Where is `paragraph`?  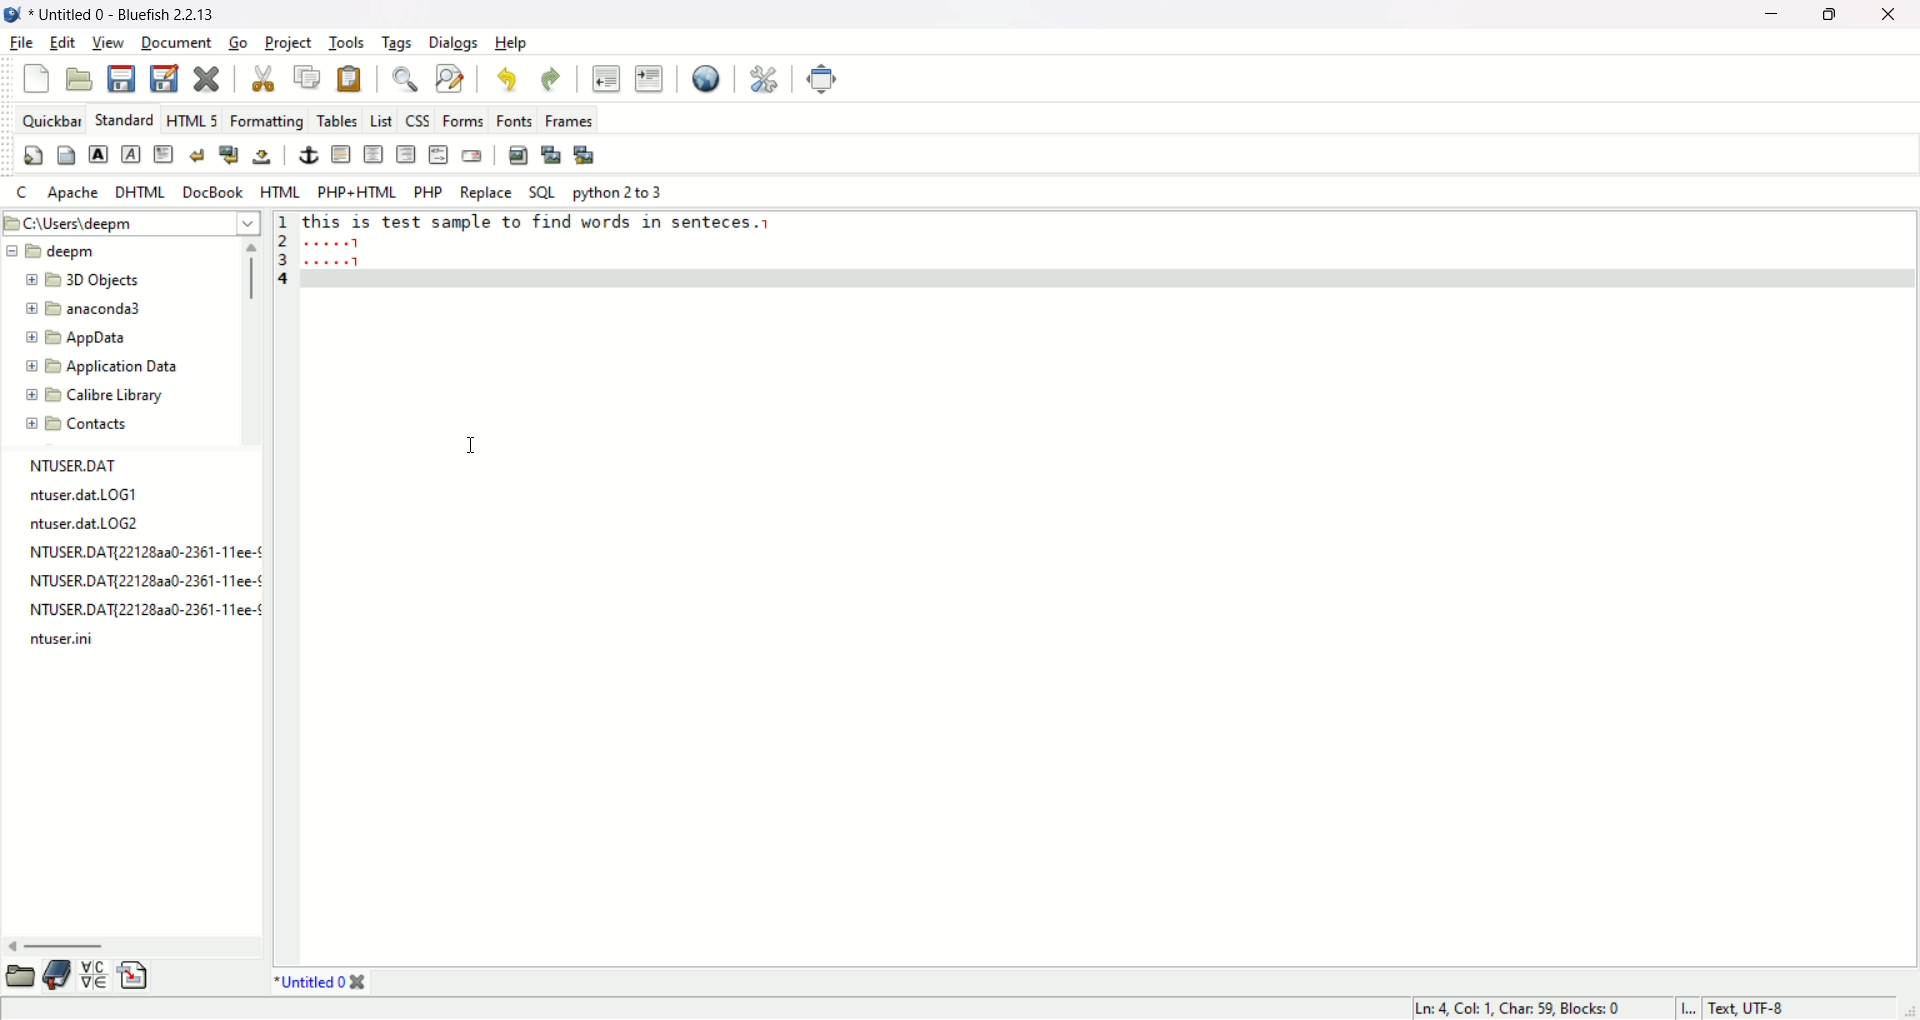
paragraph is located at coordinates (163, 156).